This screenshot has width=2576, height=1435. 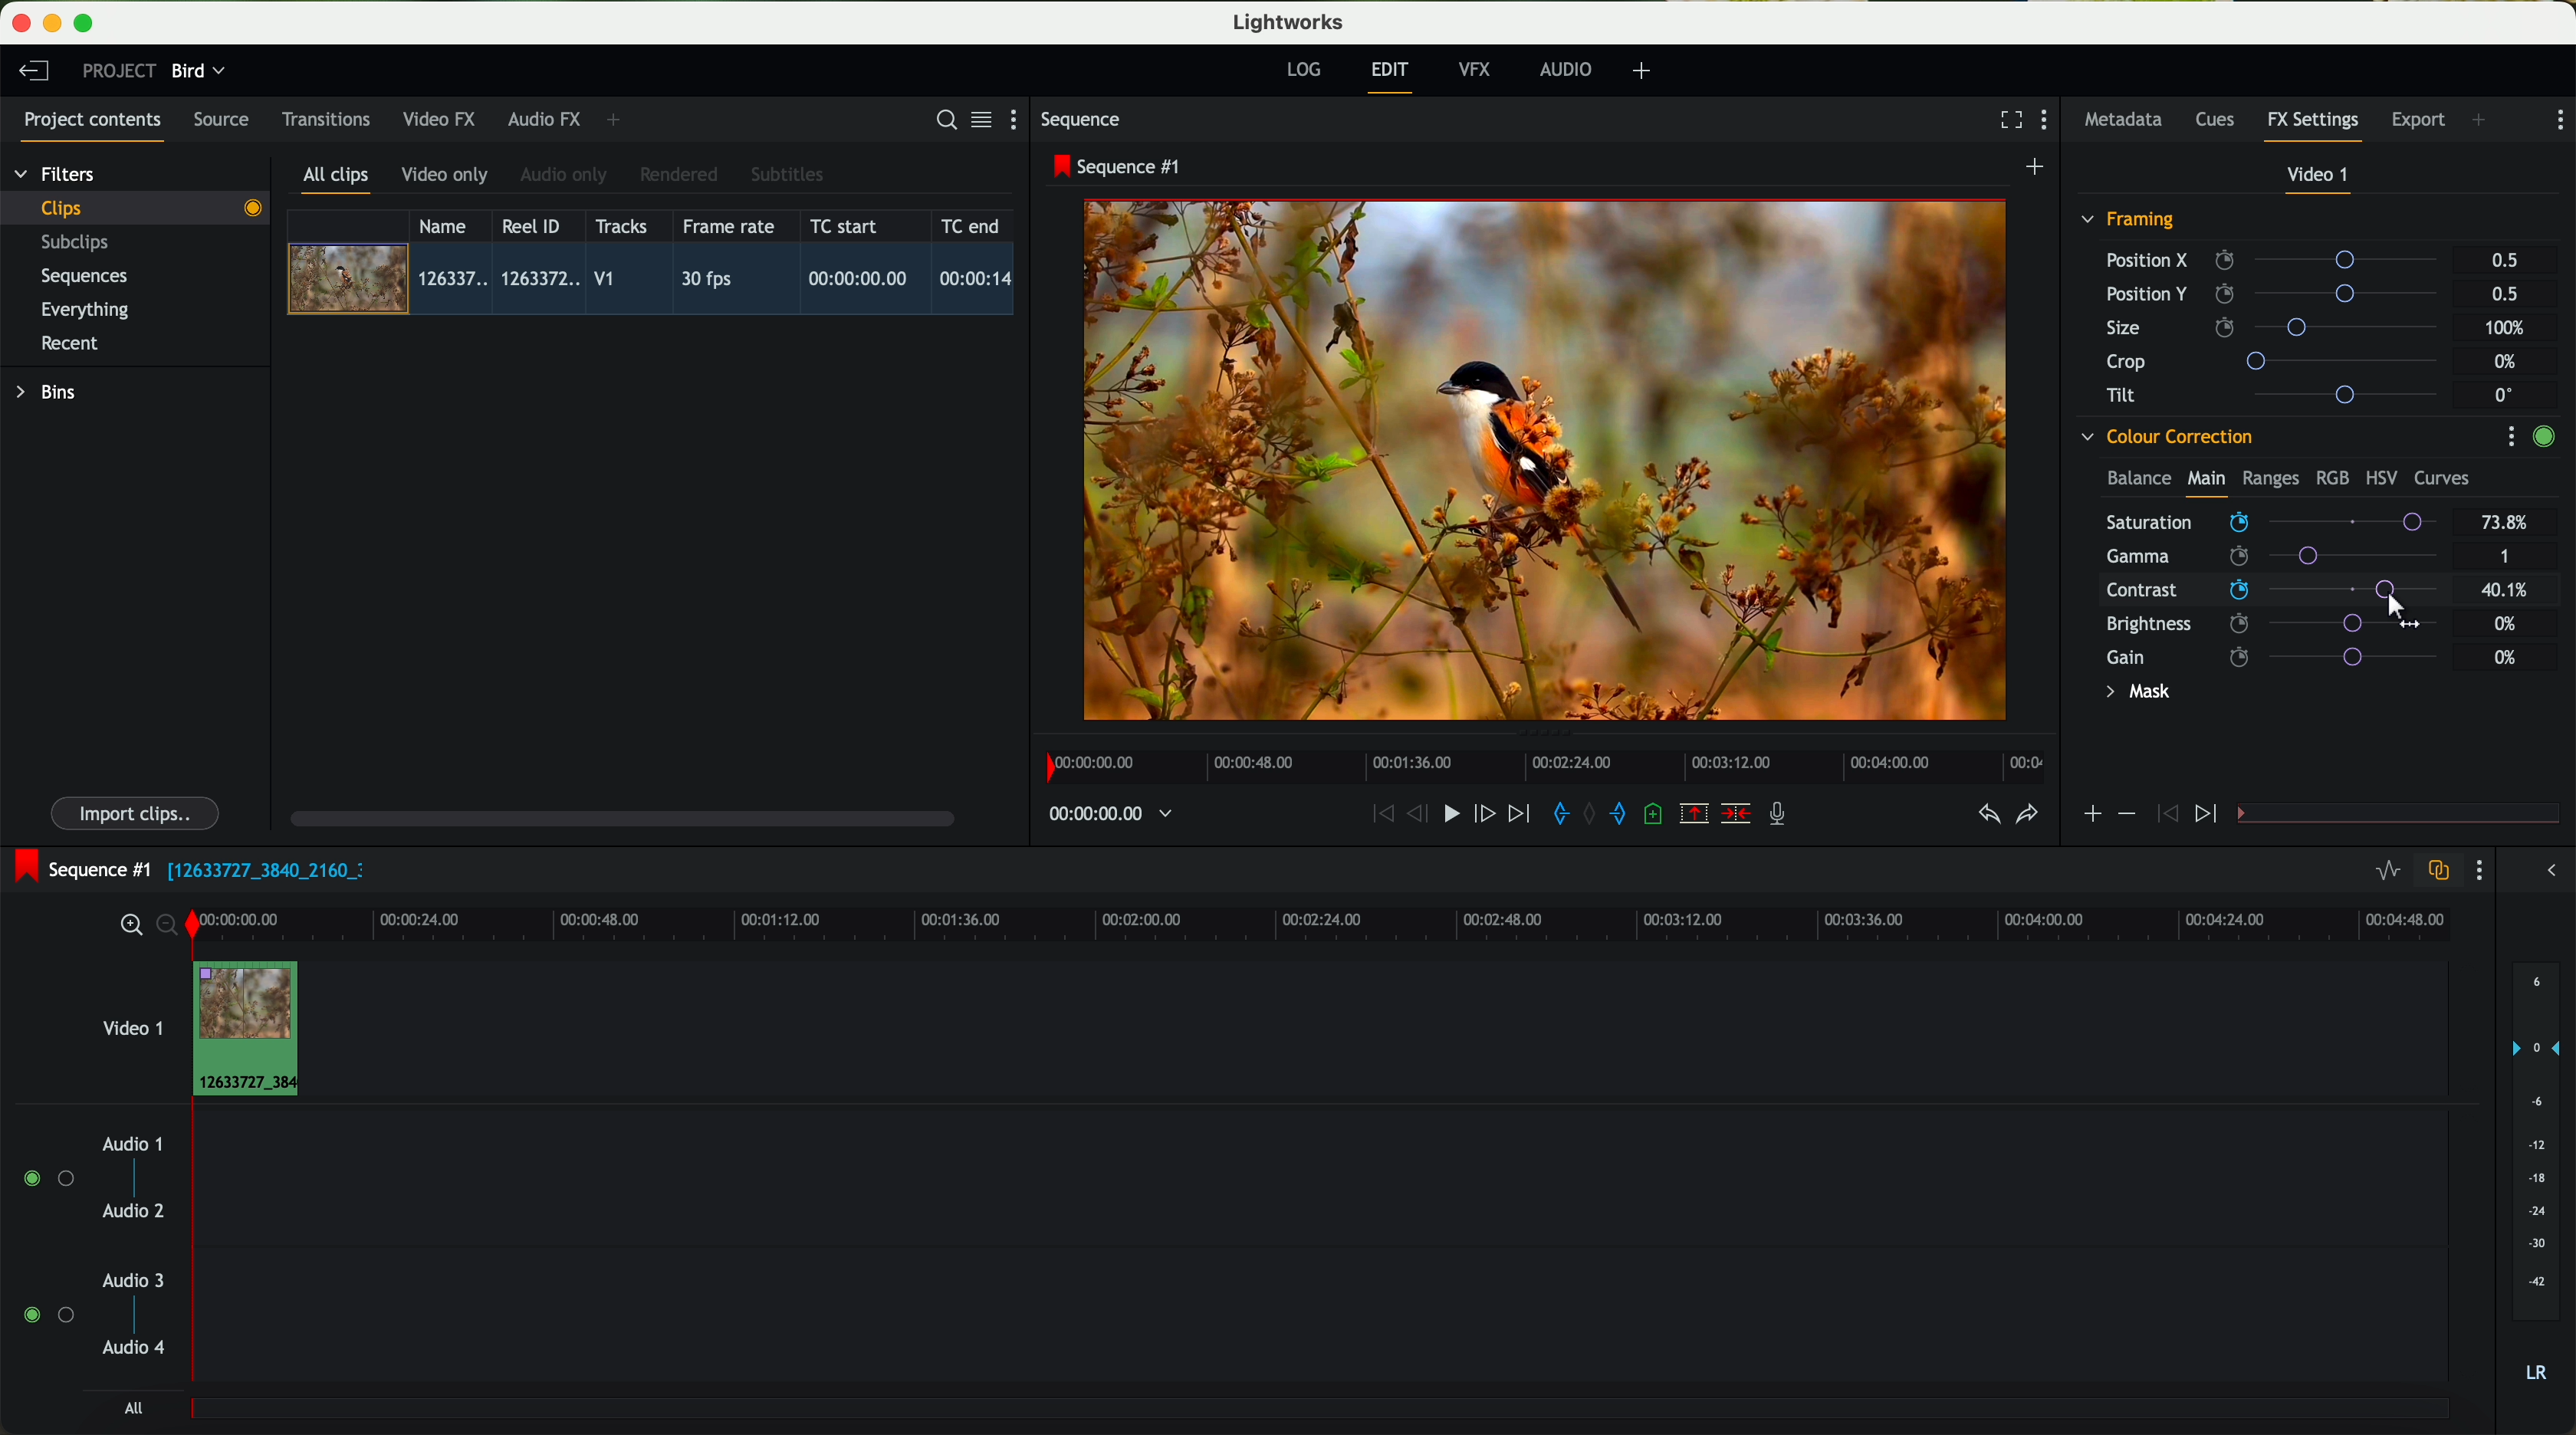 I want to click on minimize program, so click(x=56, y=24).